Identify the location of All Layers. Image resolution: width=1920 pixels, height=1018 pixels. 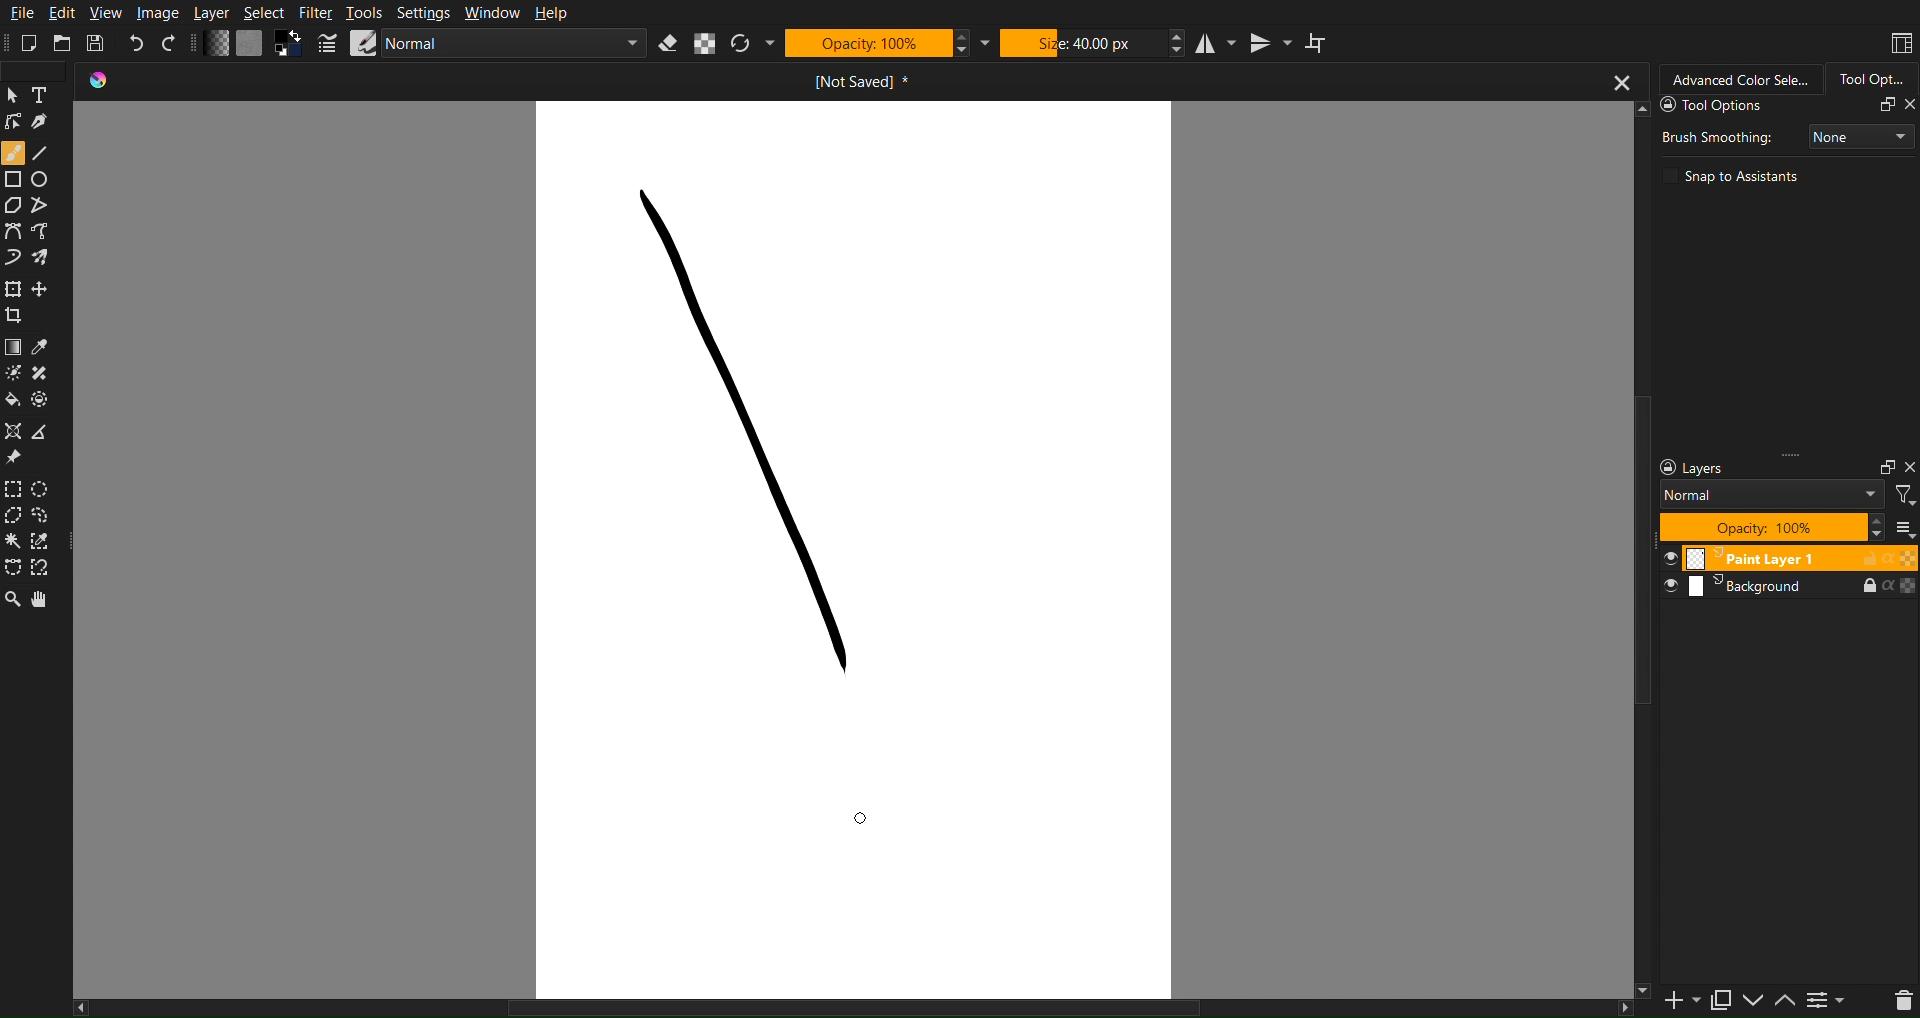
(1904, 526).